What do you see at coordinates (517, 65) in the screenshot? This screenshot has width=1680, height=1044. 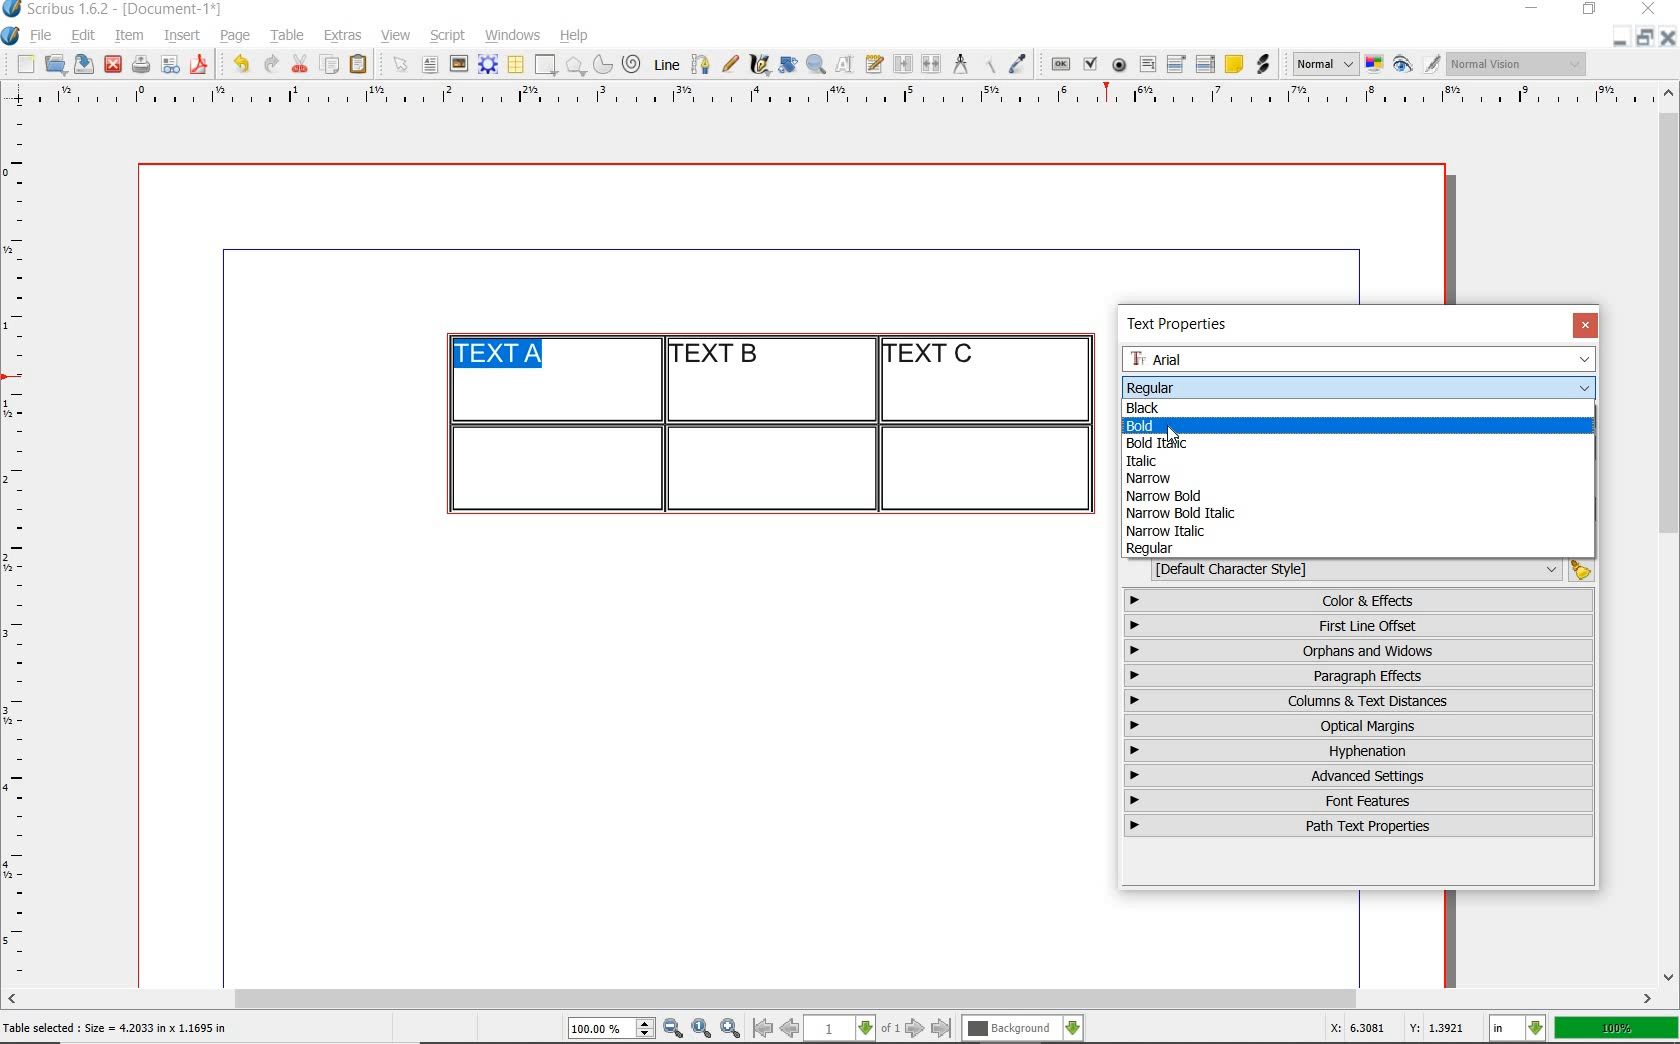 I see `table` at bounding box center [517, 65].